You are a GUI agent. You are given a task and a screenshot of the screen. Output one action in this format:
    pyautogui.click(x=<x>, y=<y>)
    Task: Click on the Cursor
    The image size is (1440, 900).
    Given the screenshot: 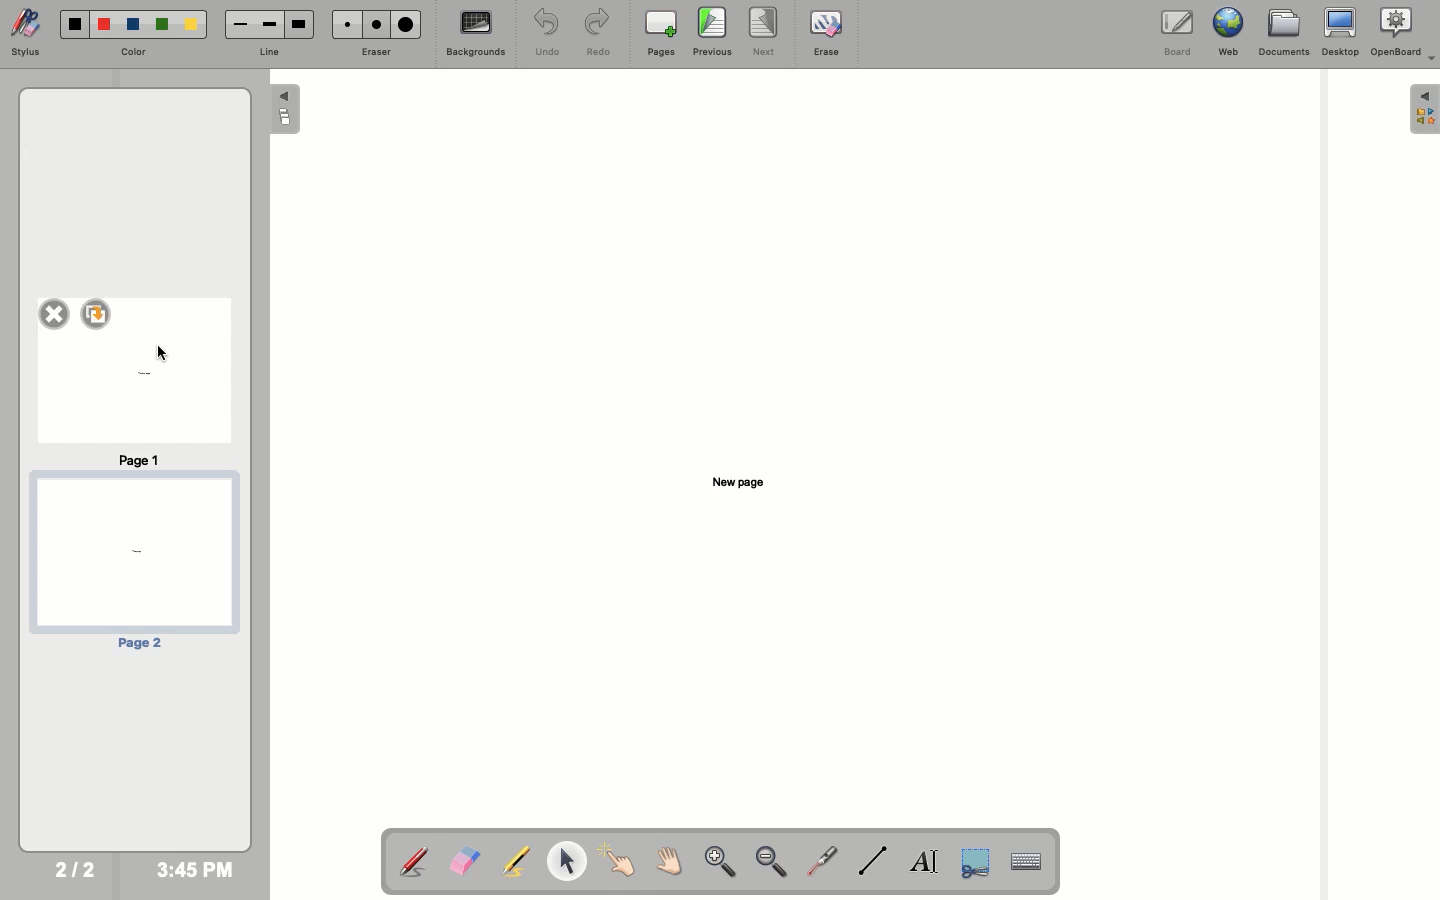 What is the action you would take?
    pyautogui.click(x=164, y=351)
    